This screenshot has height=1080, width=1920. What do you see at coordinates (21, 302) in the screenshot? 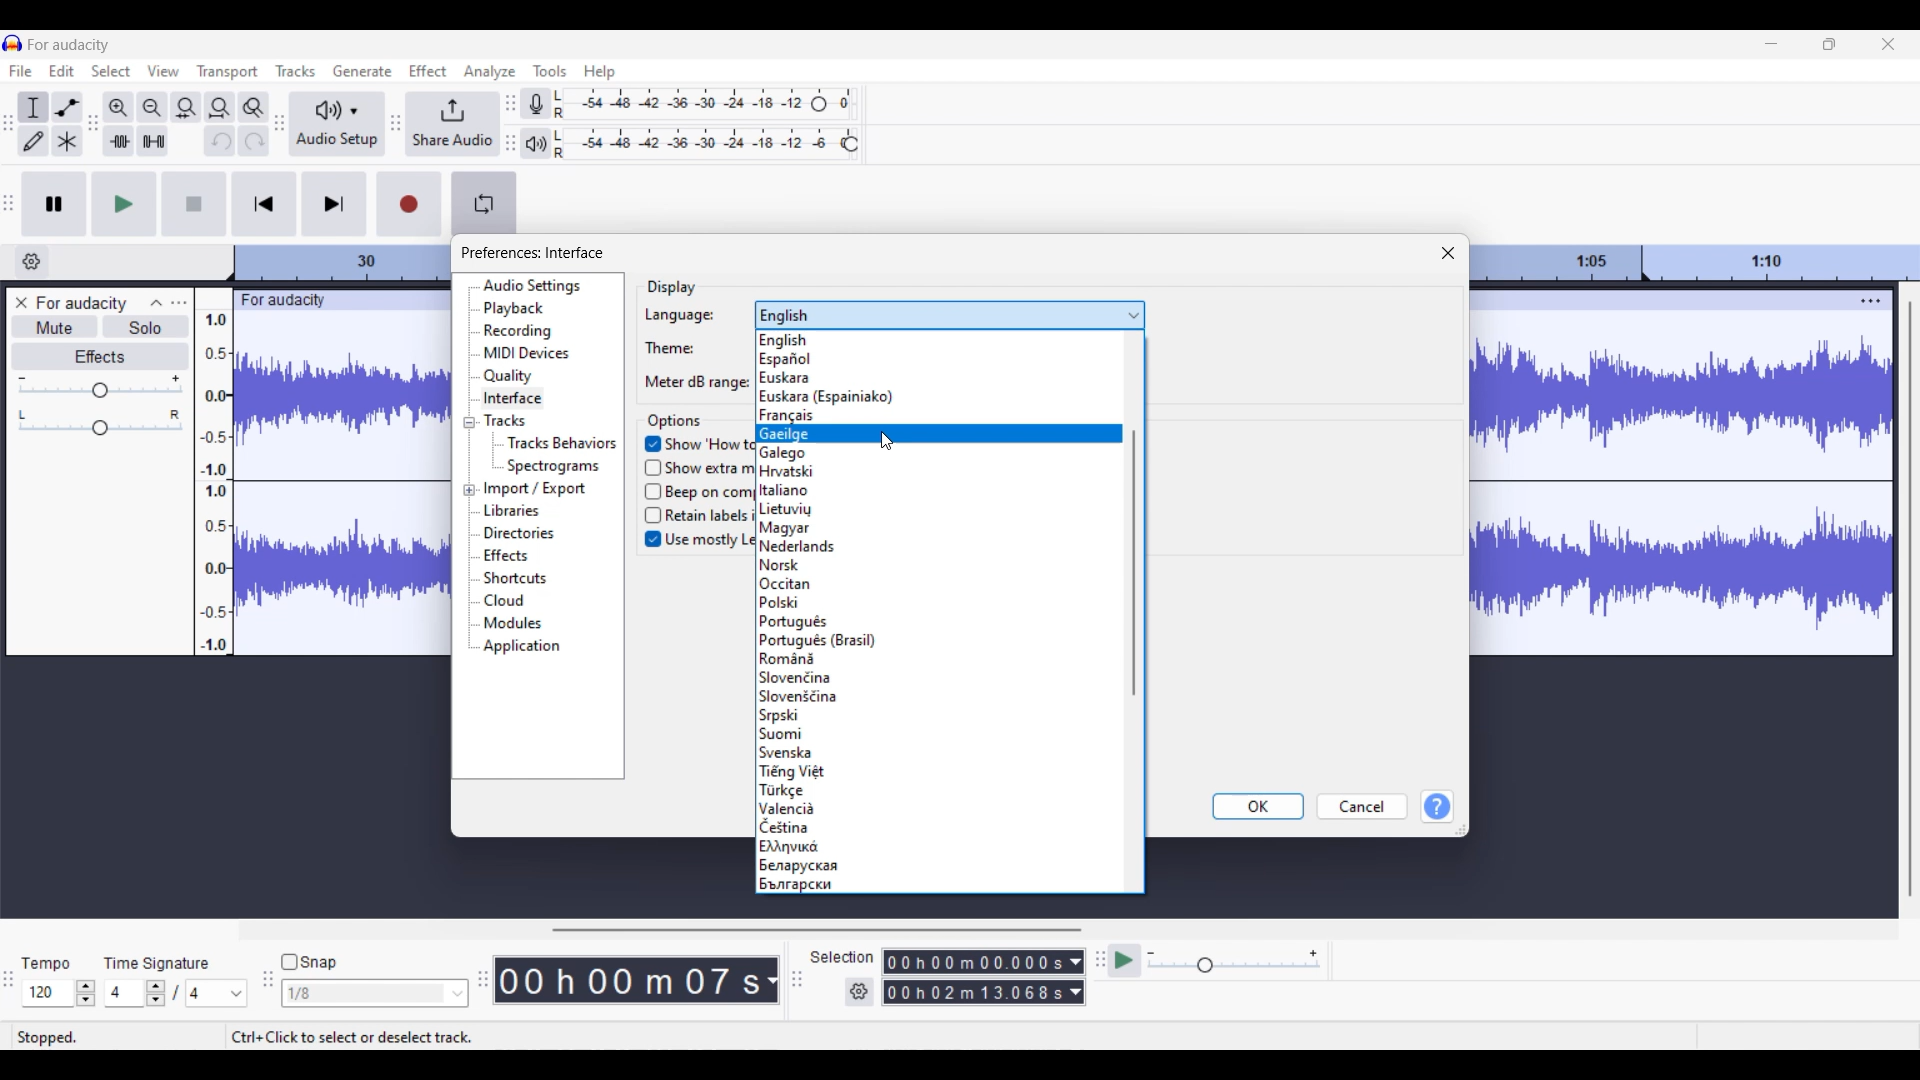
I see `Close track` at bounding box center [21, 302].